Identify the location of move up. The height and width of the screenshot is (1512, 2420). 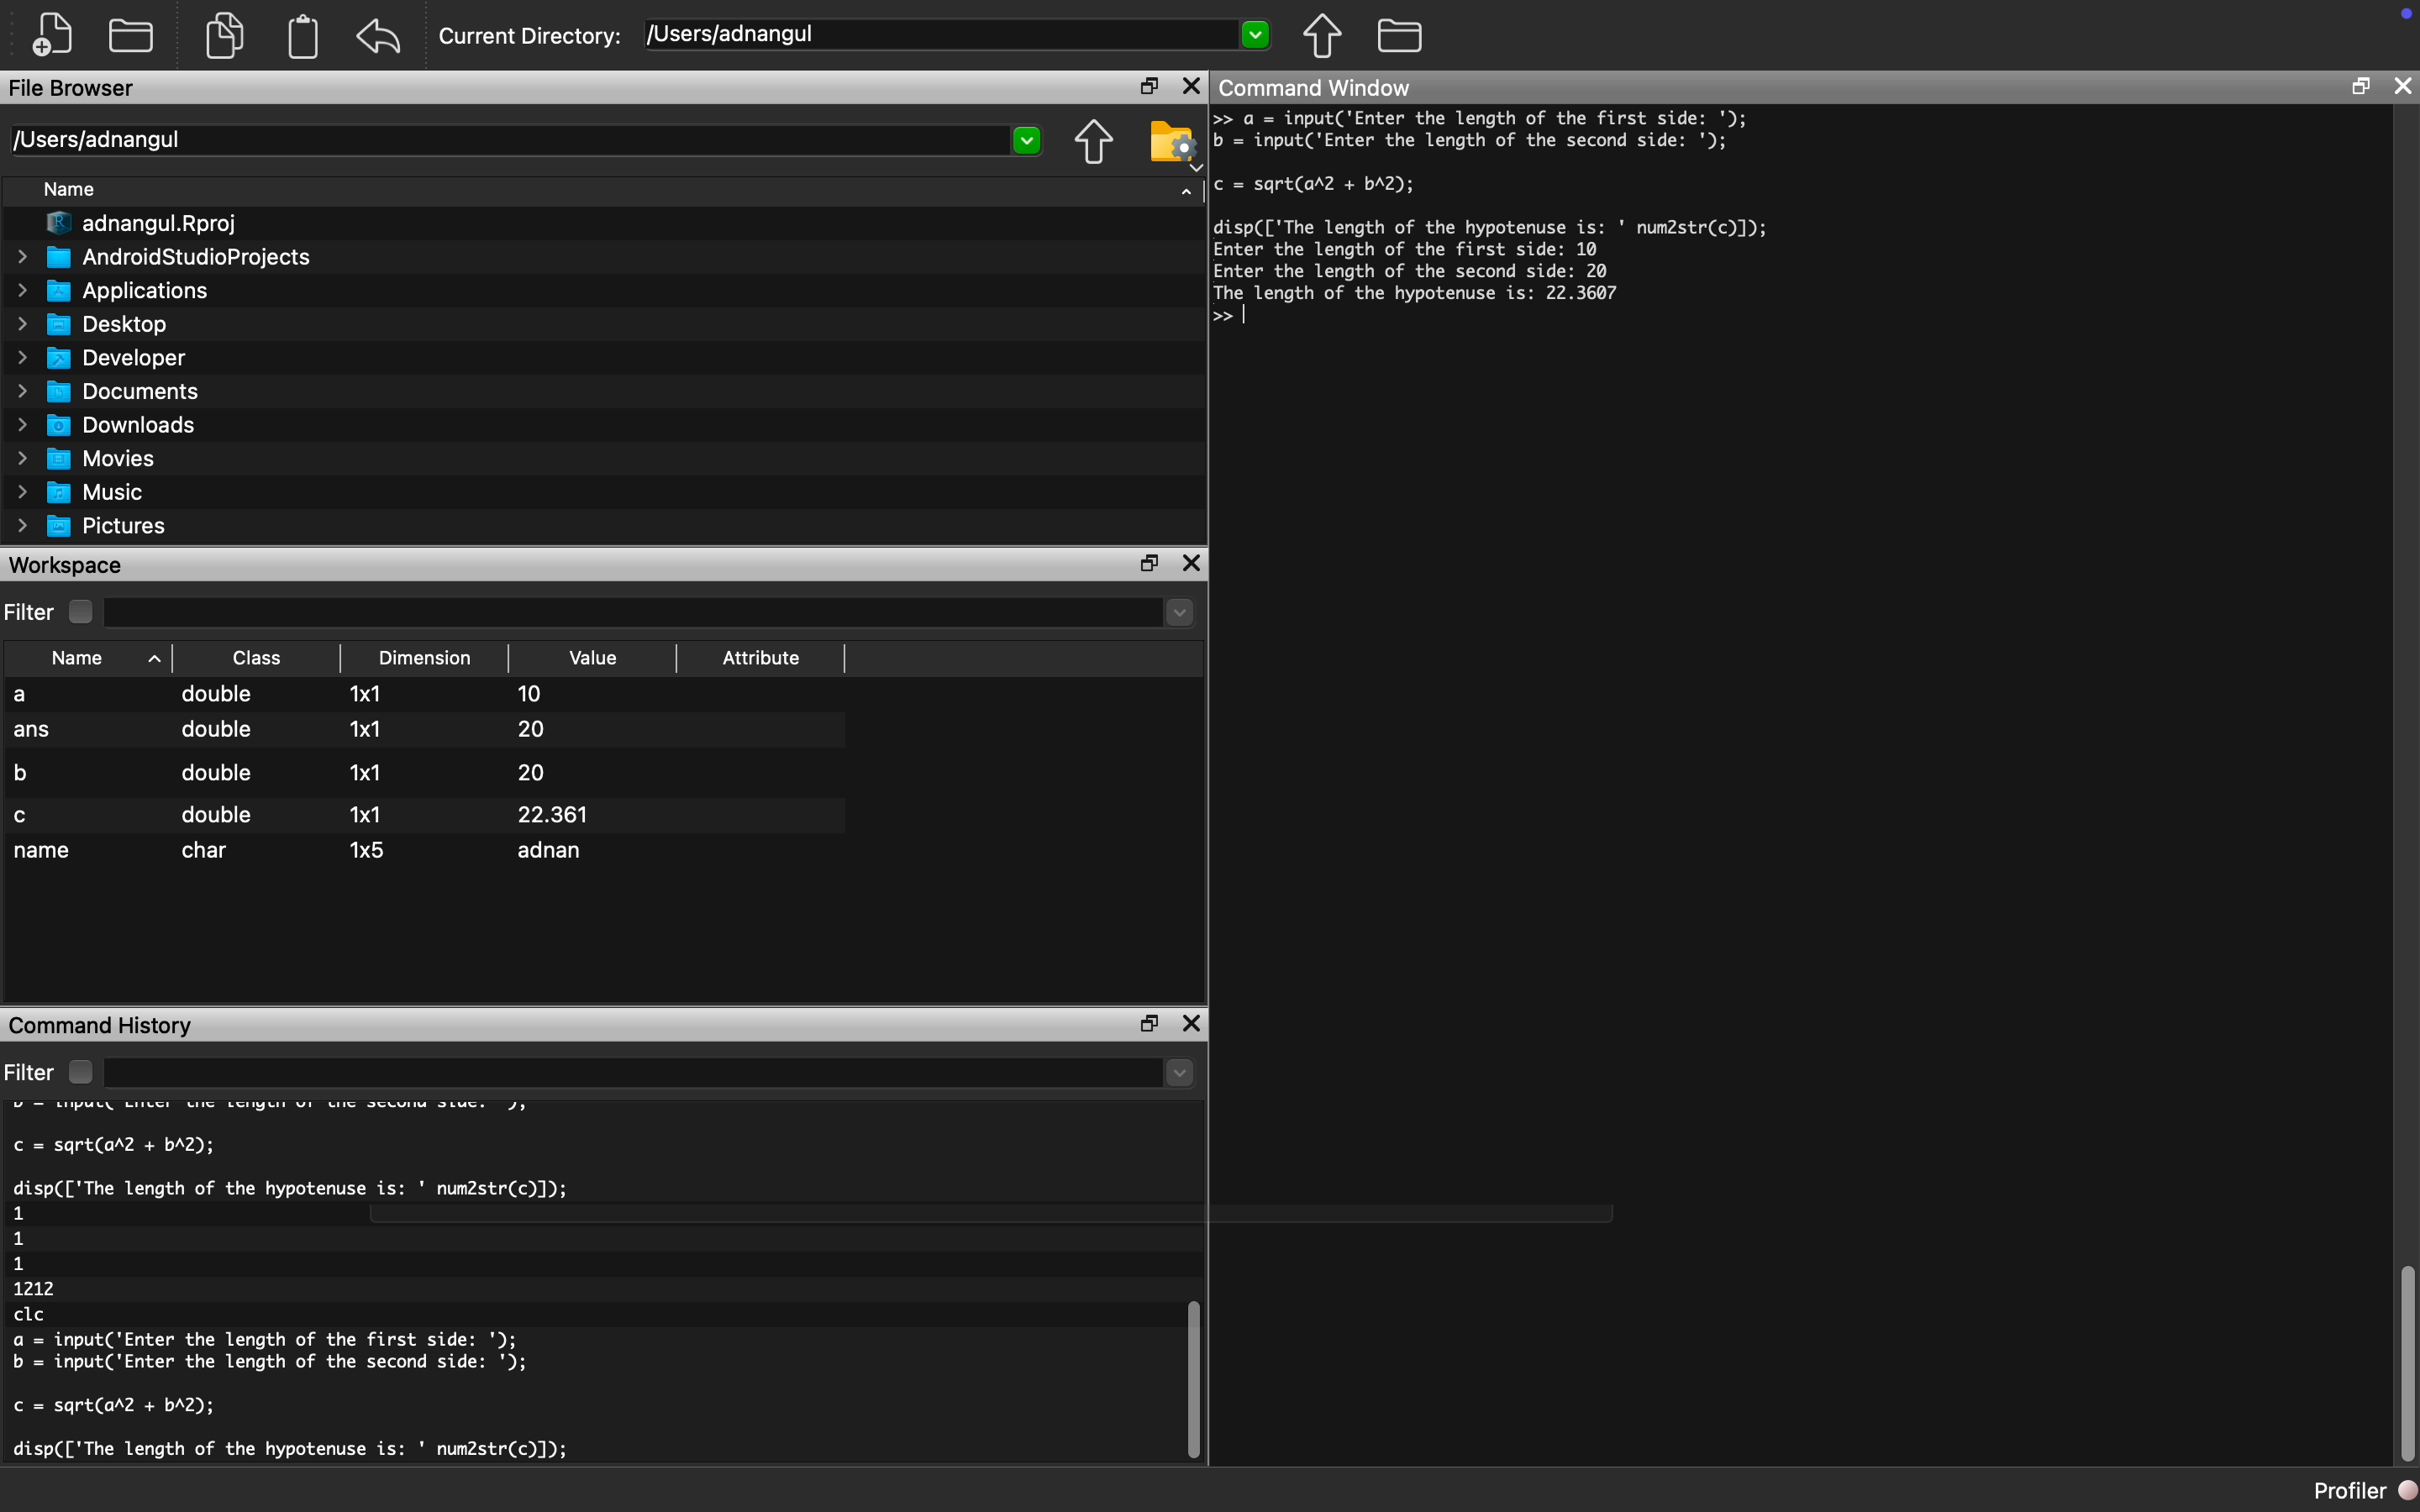
(1093, 144).